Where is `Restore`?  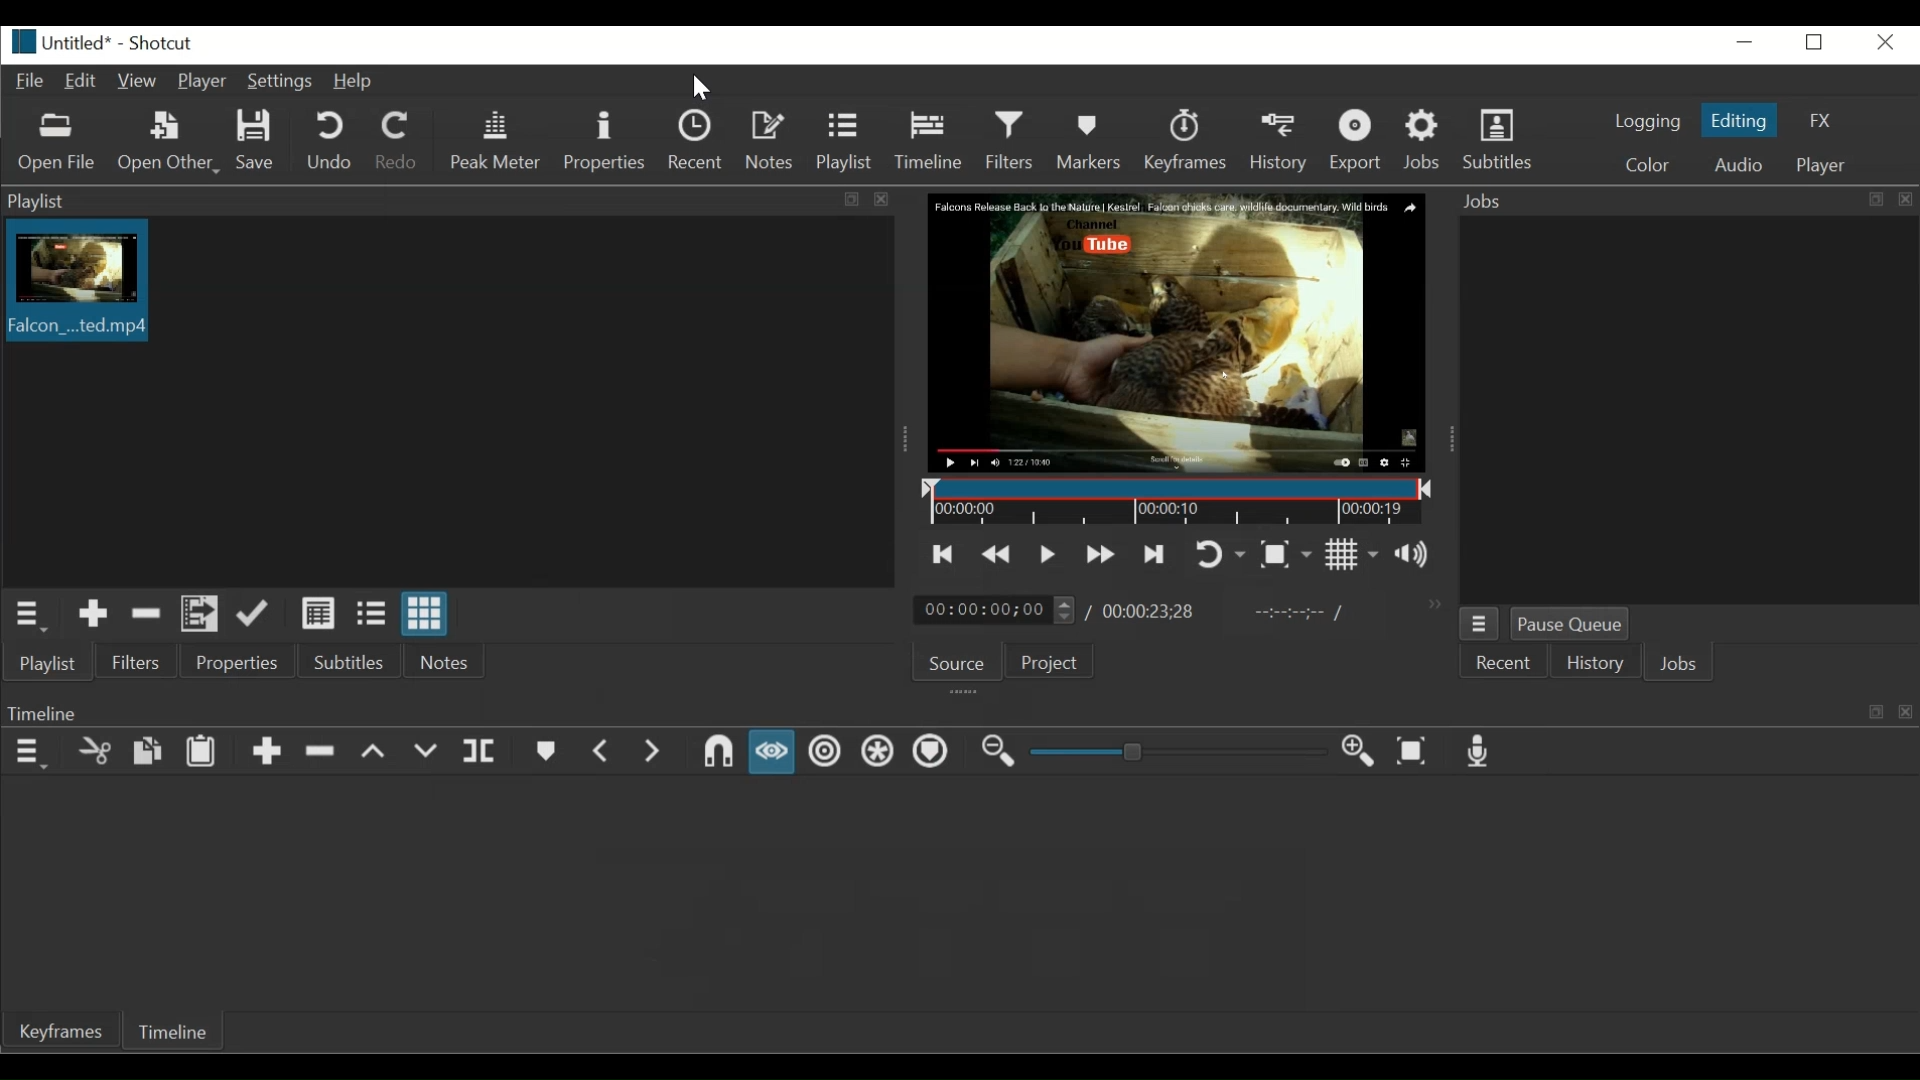
Restore is located at coordinates (1815, 42).